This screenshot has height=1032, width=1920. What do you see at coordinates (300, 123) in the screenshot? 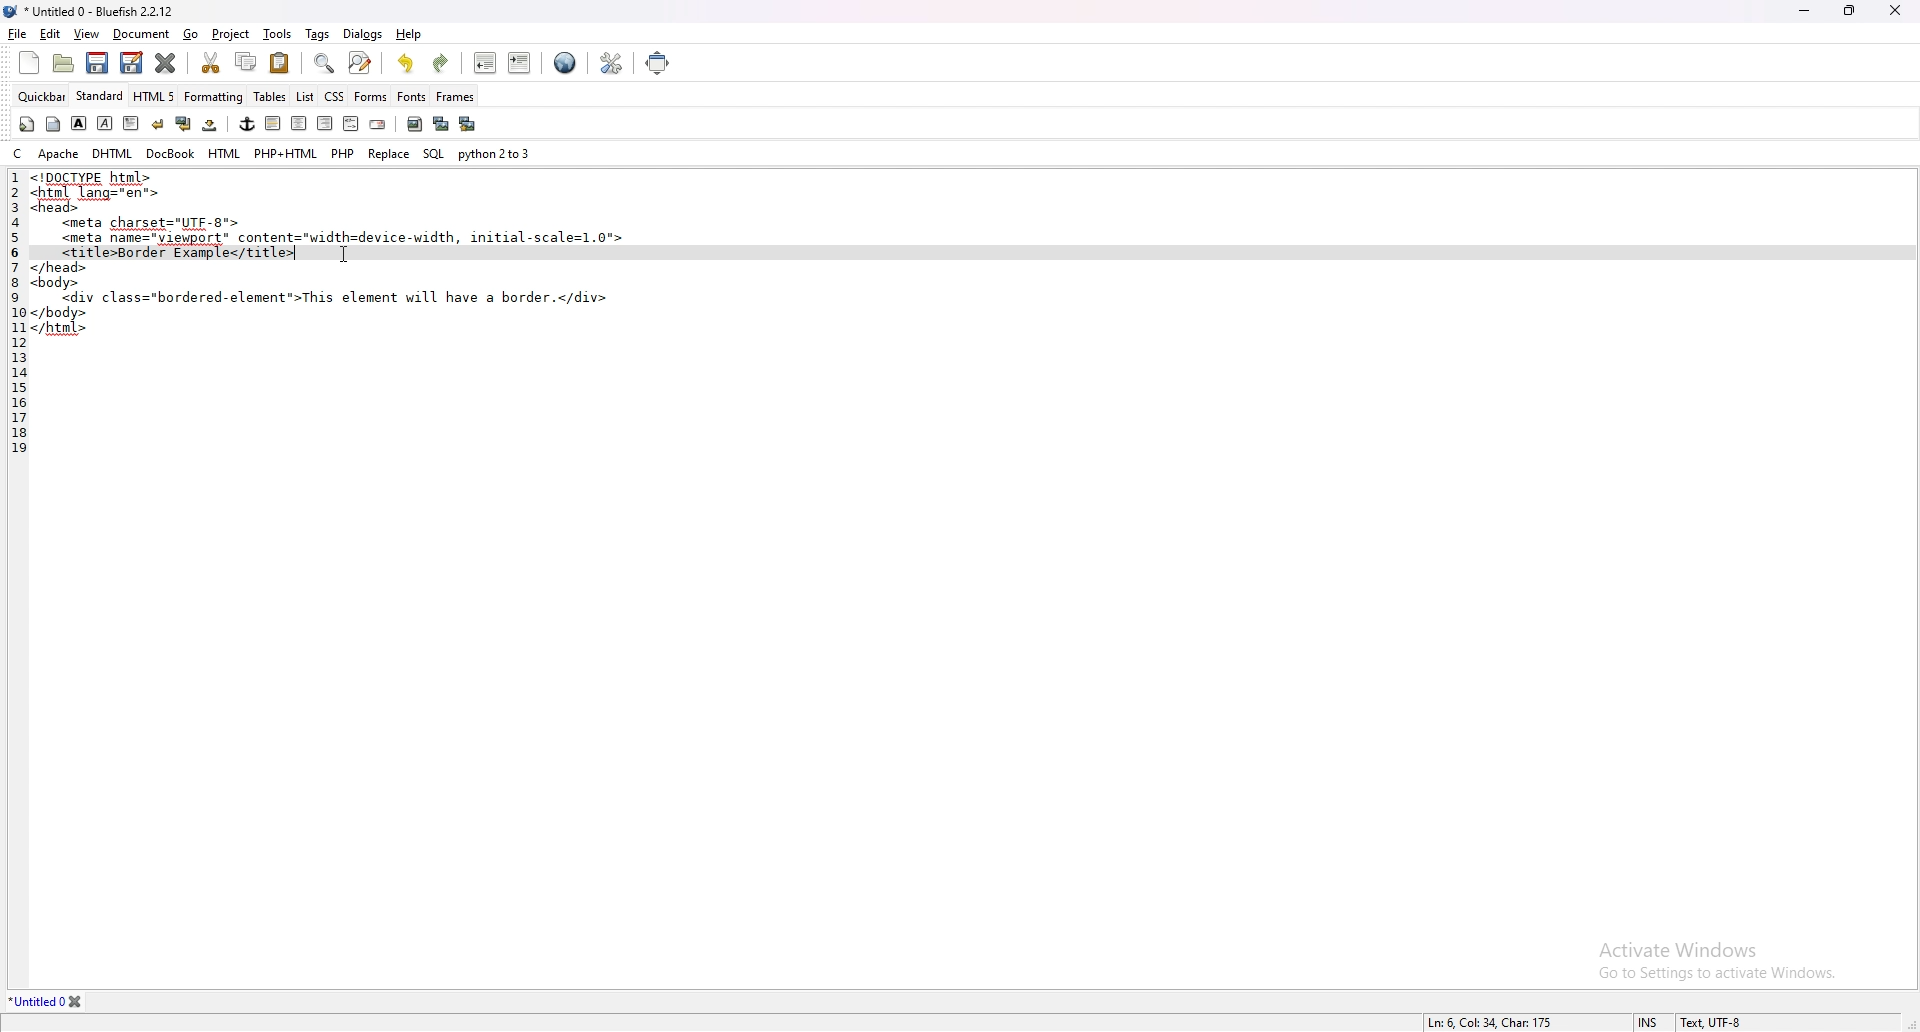
I see `center justify` at bounding box center [300, 123].